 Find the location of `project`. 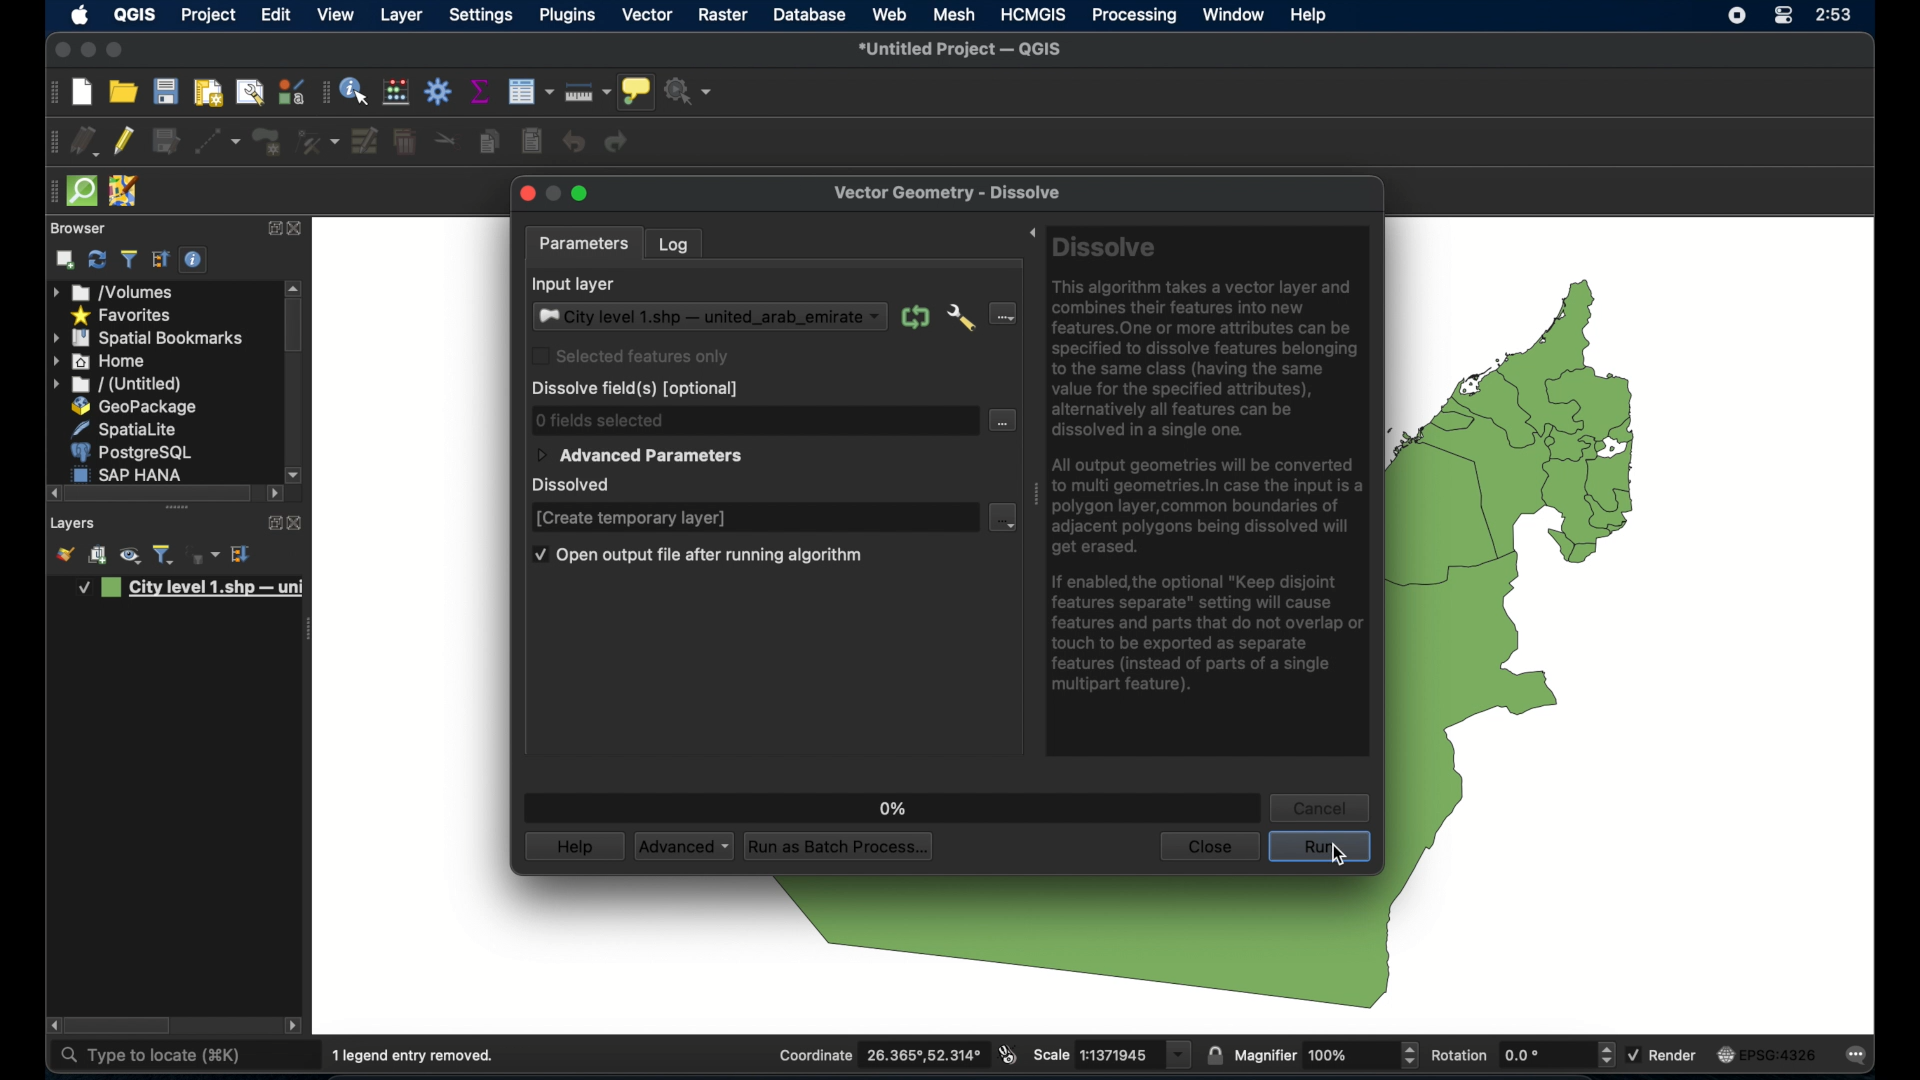

project is located at coordinates (209, 16).